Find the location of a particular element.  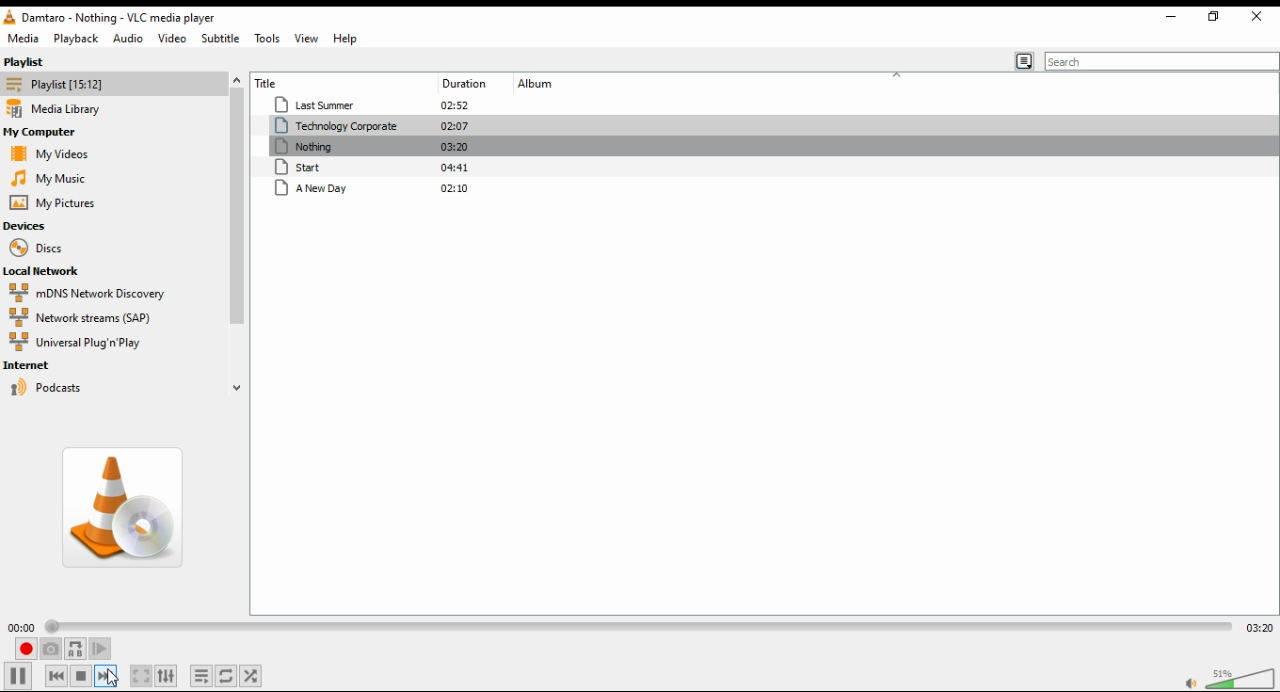

album is located at coordinates (591, 82).